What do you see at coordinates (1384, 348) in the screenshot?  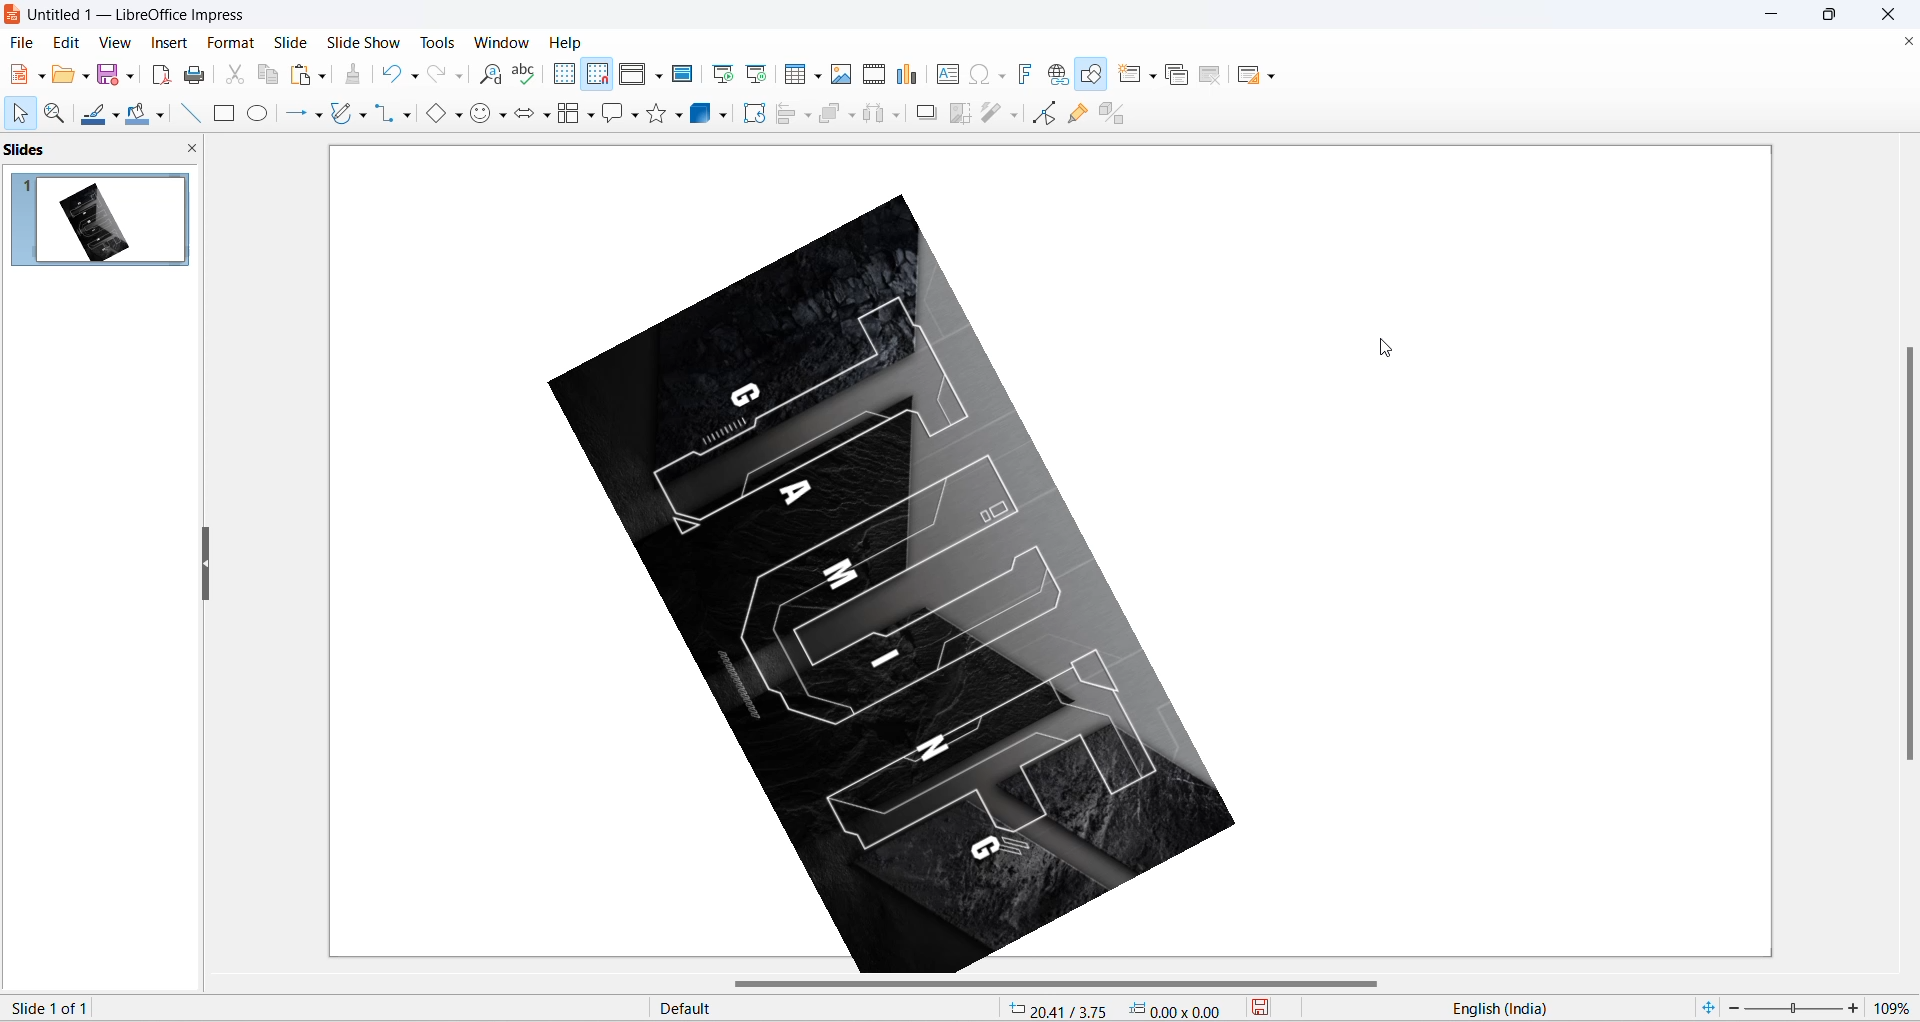 I see `cursor` at bounding box center [1384, 348].